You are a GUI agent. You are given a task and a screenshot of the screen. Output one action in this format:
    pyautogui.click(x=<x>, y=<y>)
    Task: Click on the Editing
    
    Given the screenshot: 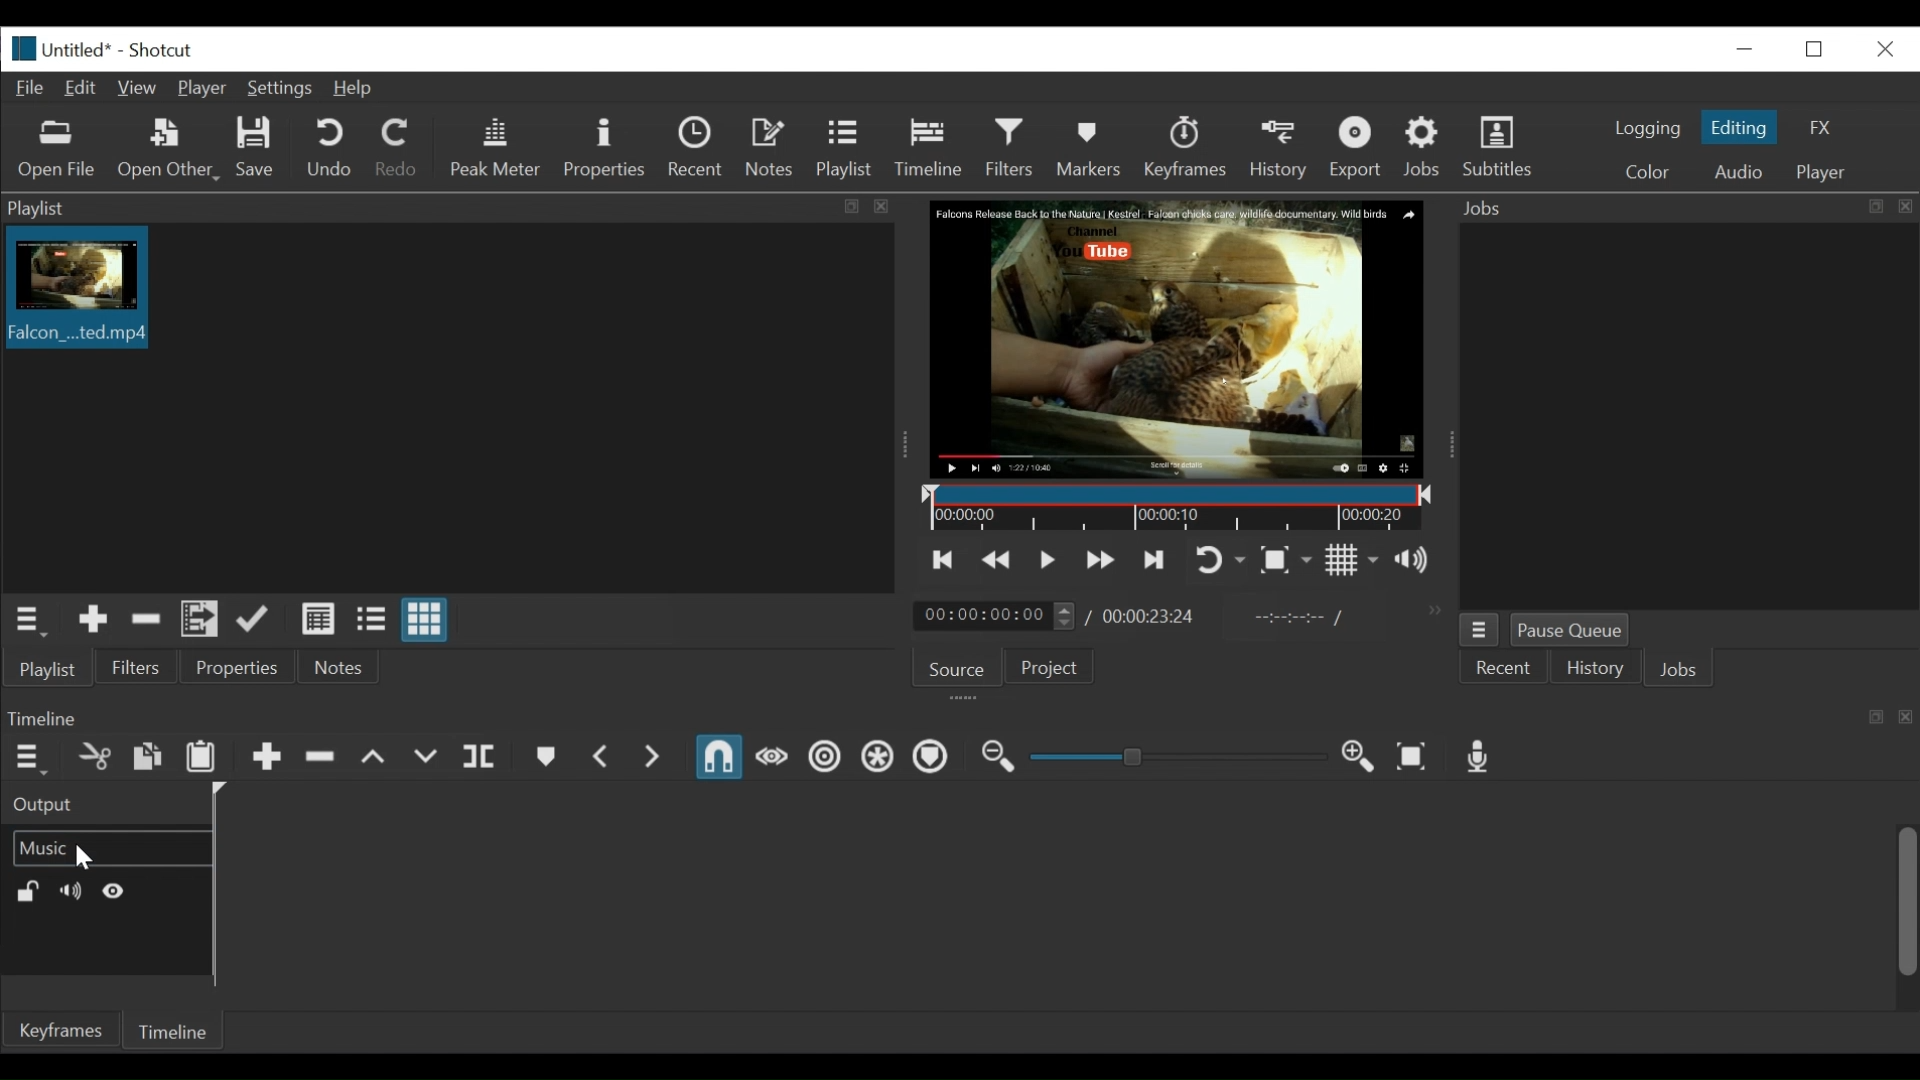 What is the action you would take?
    pyautogui.click(x=1737, y=127)
    